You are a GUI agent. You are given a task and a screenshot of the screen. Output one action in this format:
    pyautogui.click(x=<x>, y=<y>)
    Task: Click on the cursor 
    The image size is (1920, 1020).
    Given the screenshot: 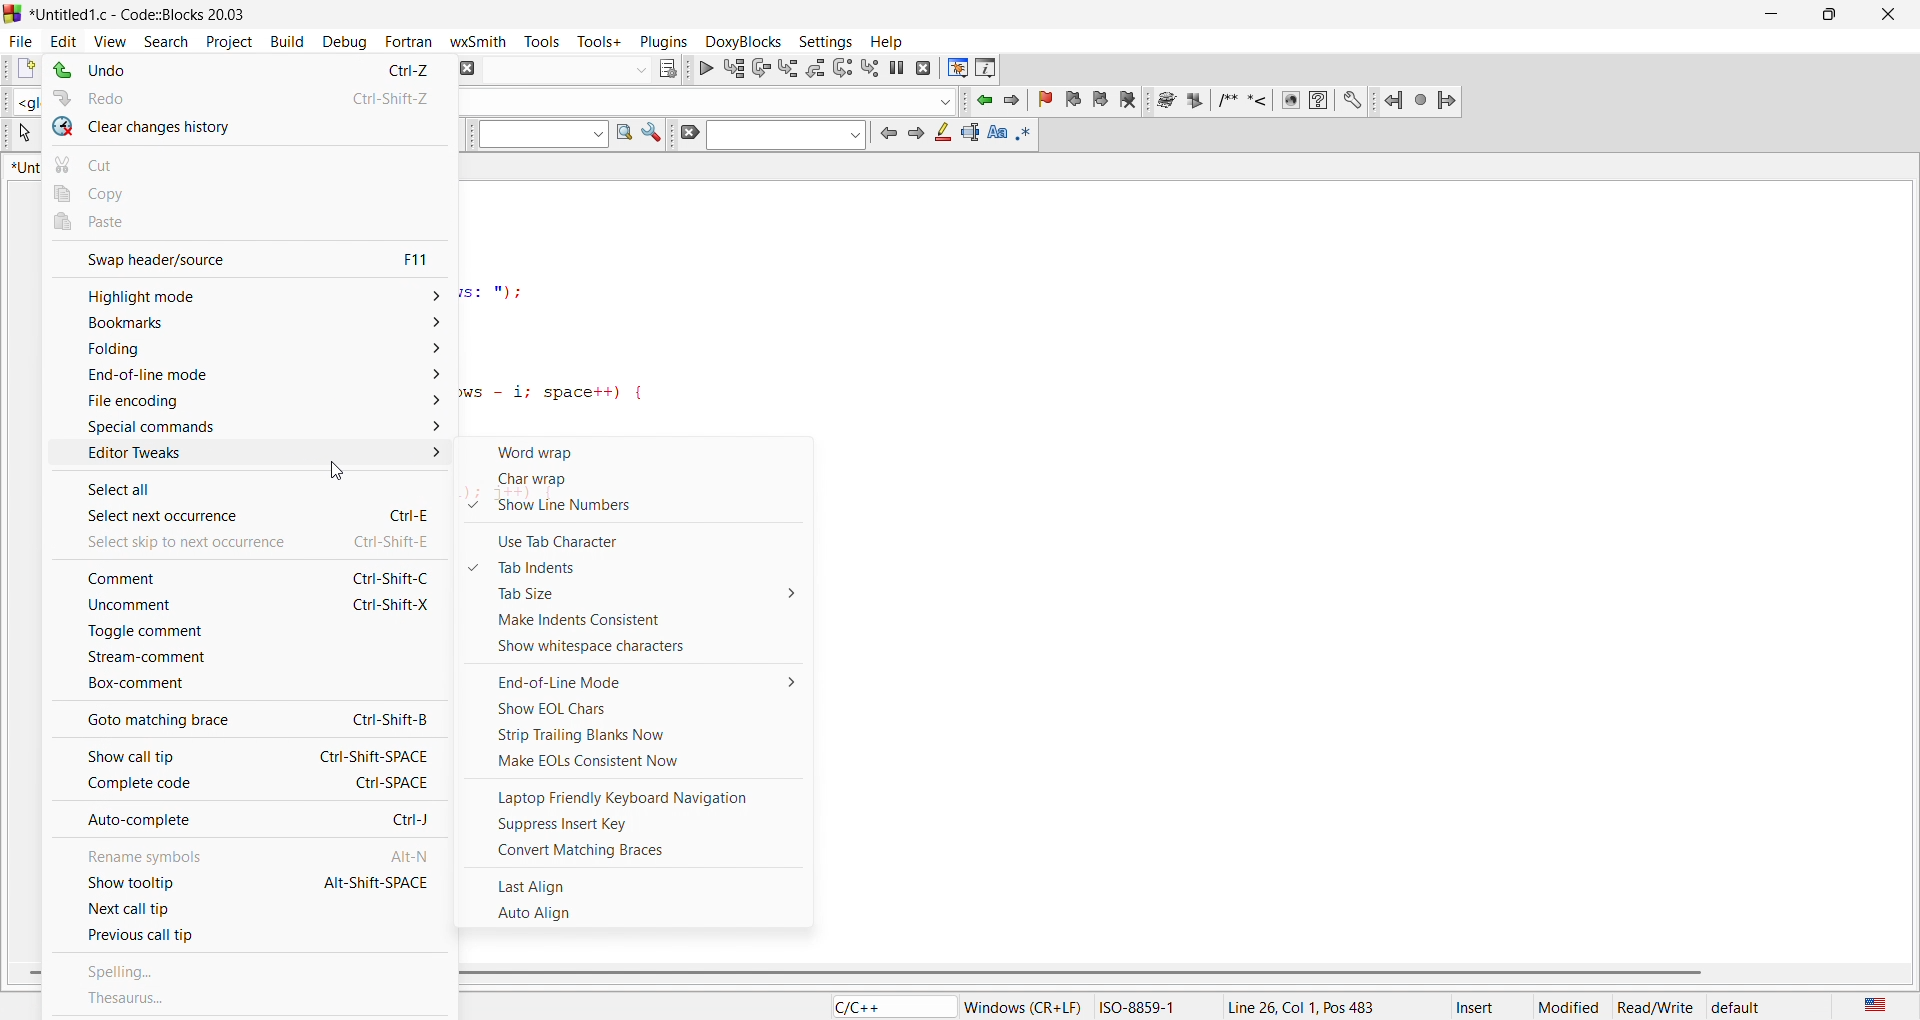 What is the action you would take?
    pyautogui.click(x=340, y=468)
    